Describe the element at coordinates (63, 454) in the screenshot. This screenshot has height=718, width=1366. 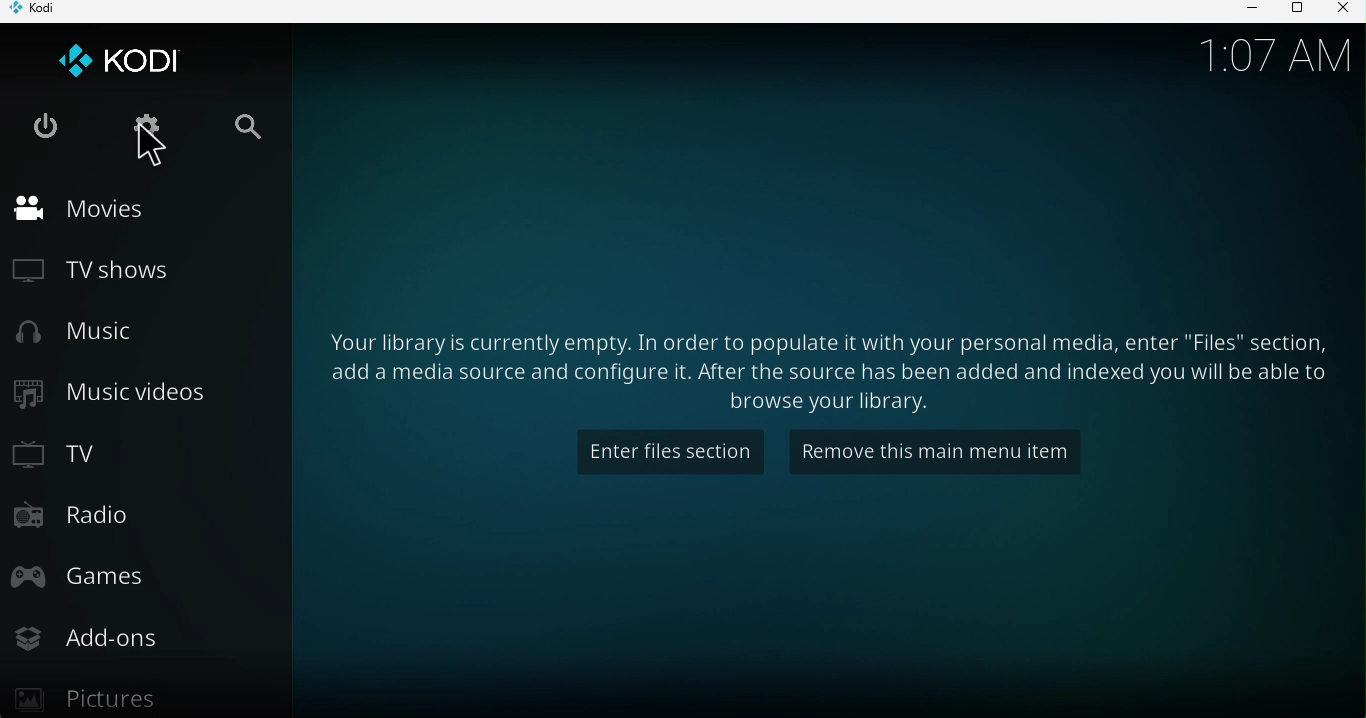
I see `TV` at that location.